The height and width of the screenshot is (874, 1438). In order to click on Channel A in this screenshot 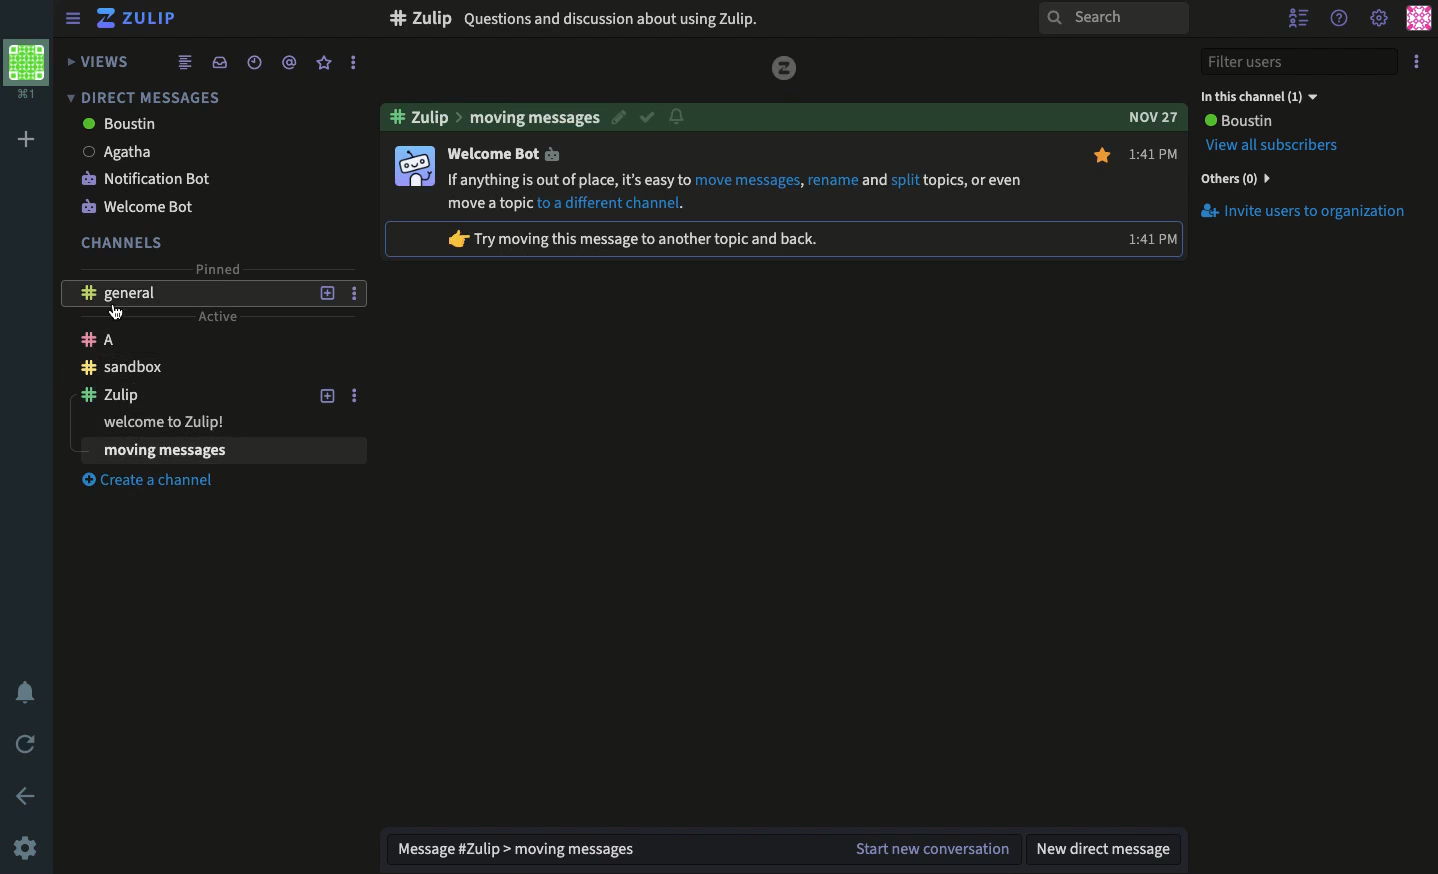, I will do `click(188, 339)`.